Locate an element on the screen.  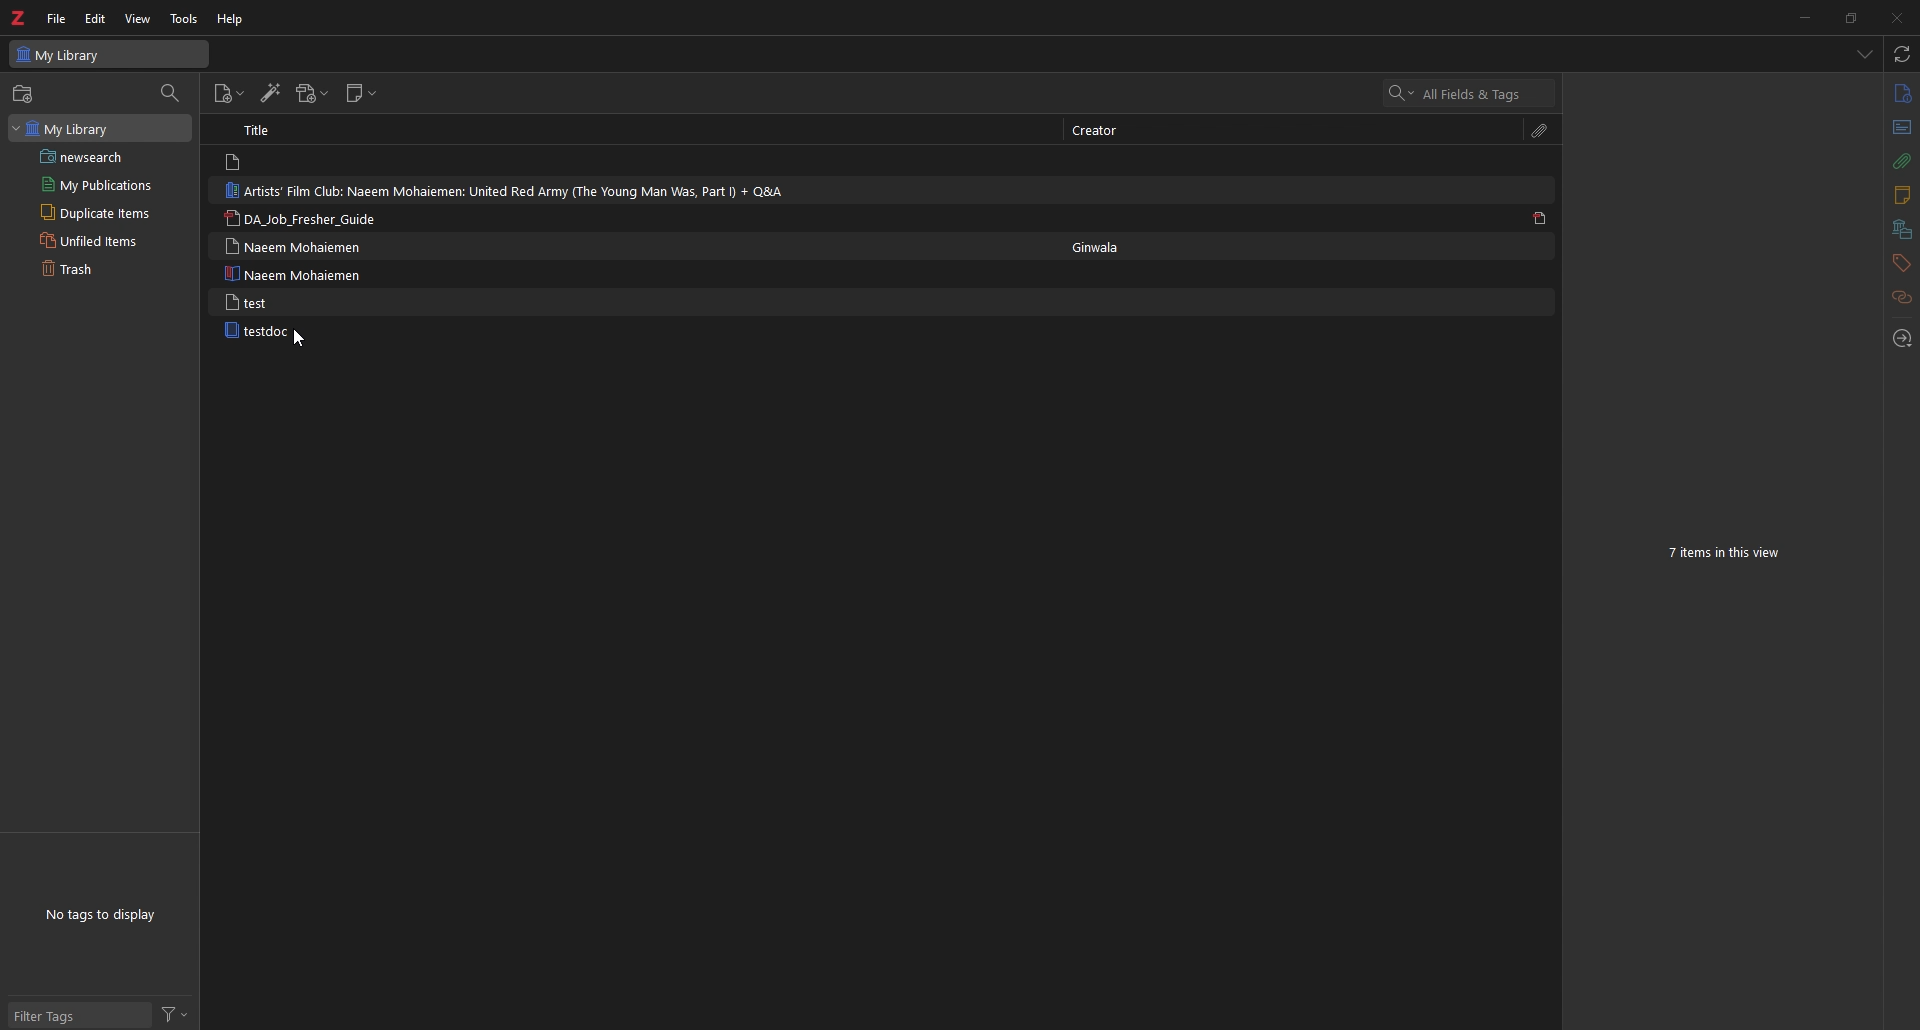
filter is located at coordinates (175, 1015).